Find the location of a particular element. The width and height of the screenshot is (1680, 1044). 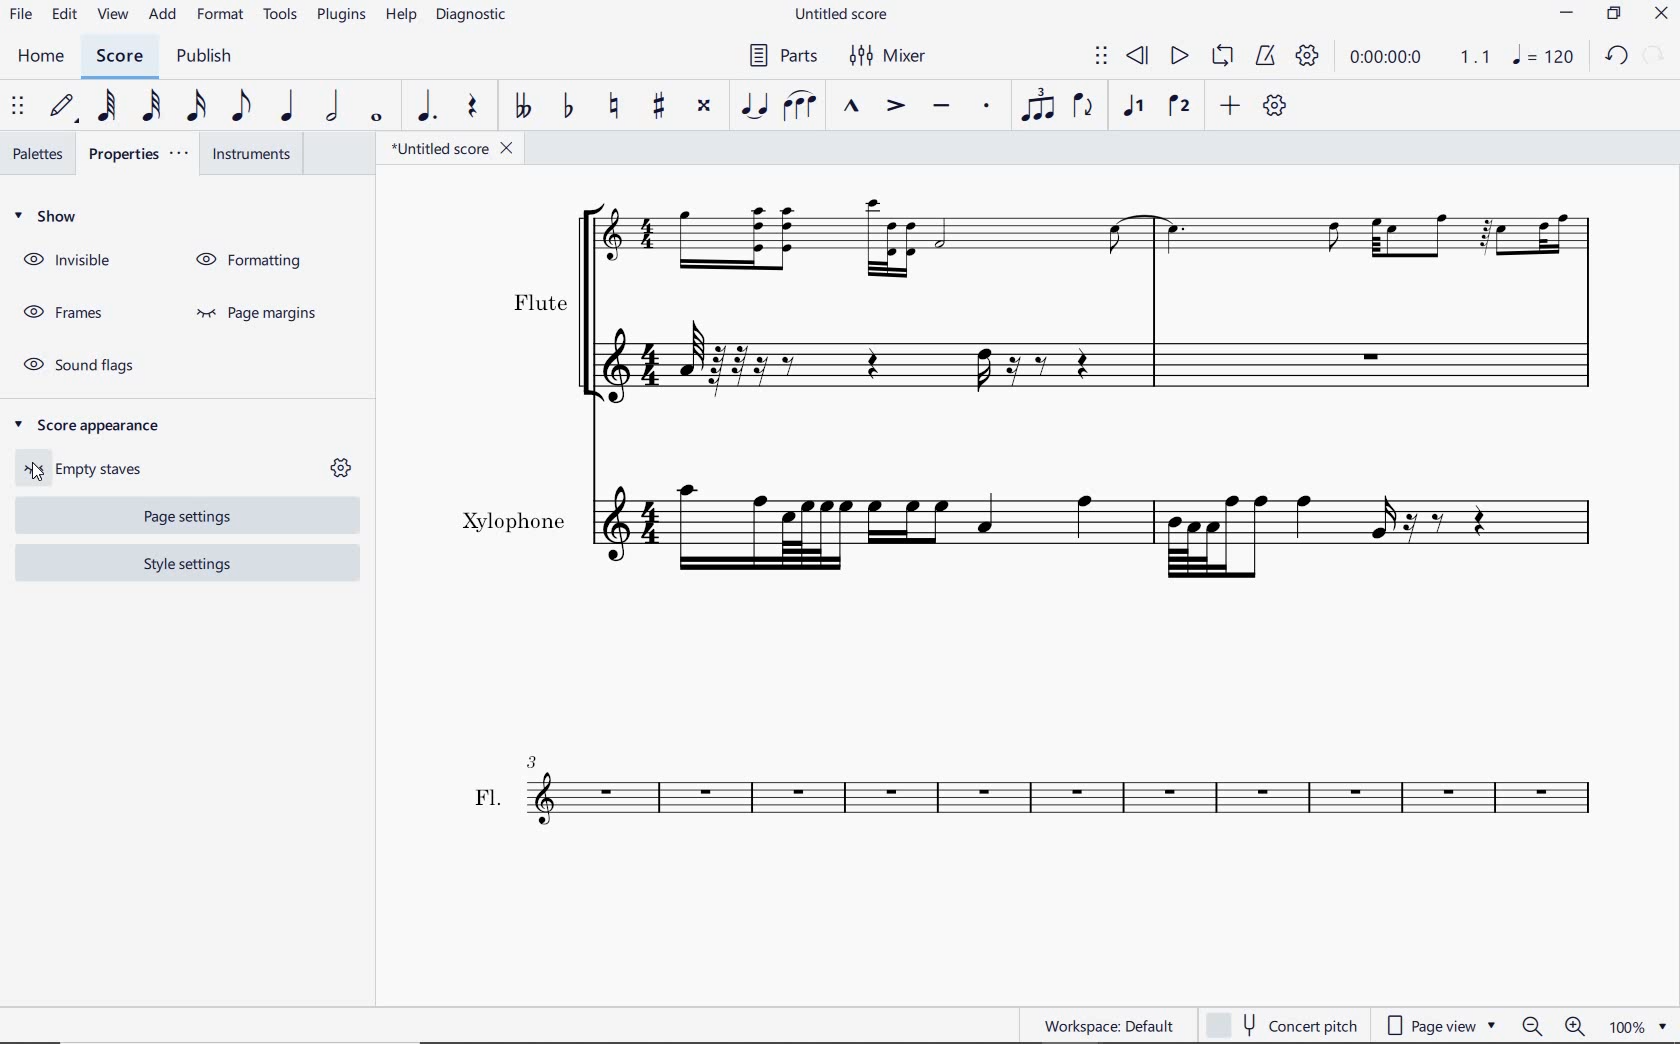

ENABLED HIDE EMPTY STAVES is located at coordinates (94, 468).